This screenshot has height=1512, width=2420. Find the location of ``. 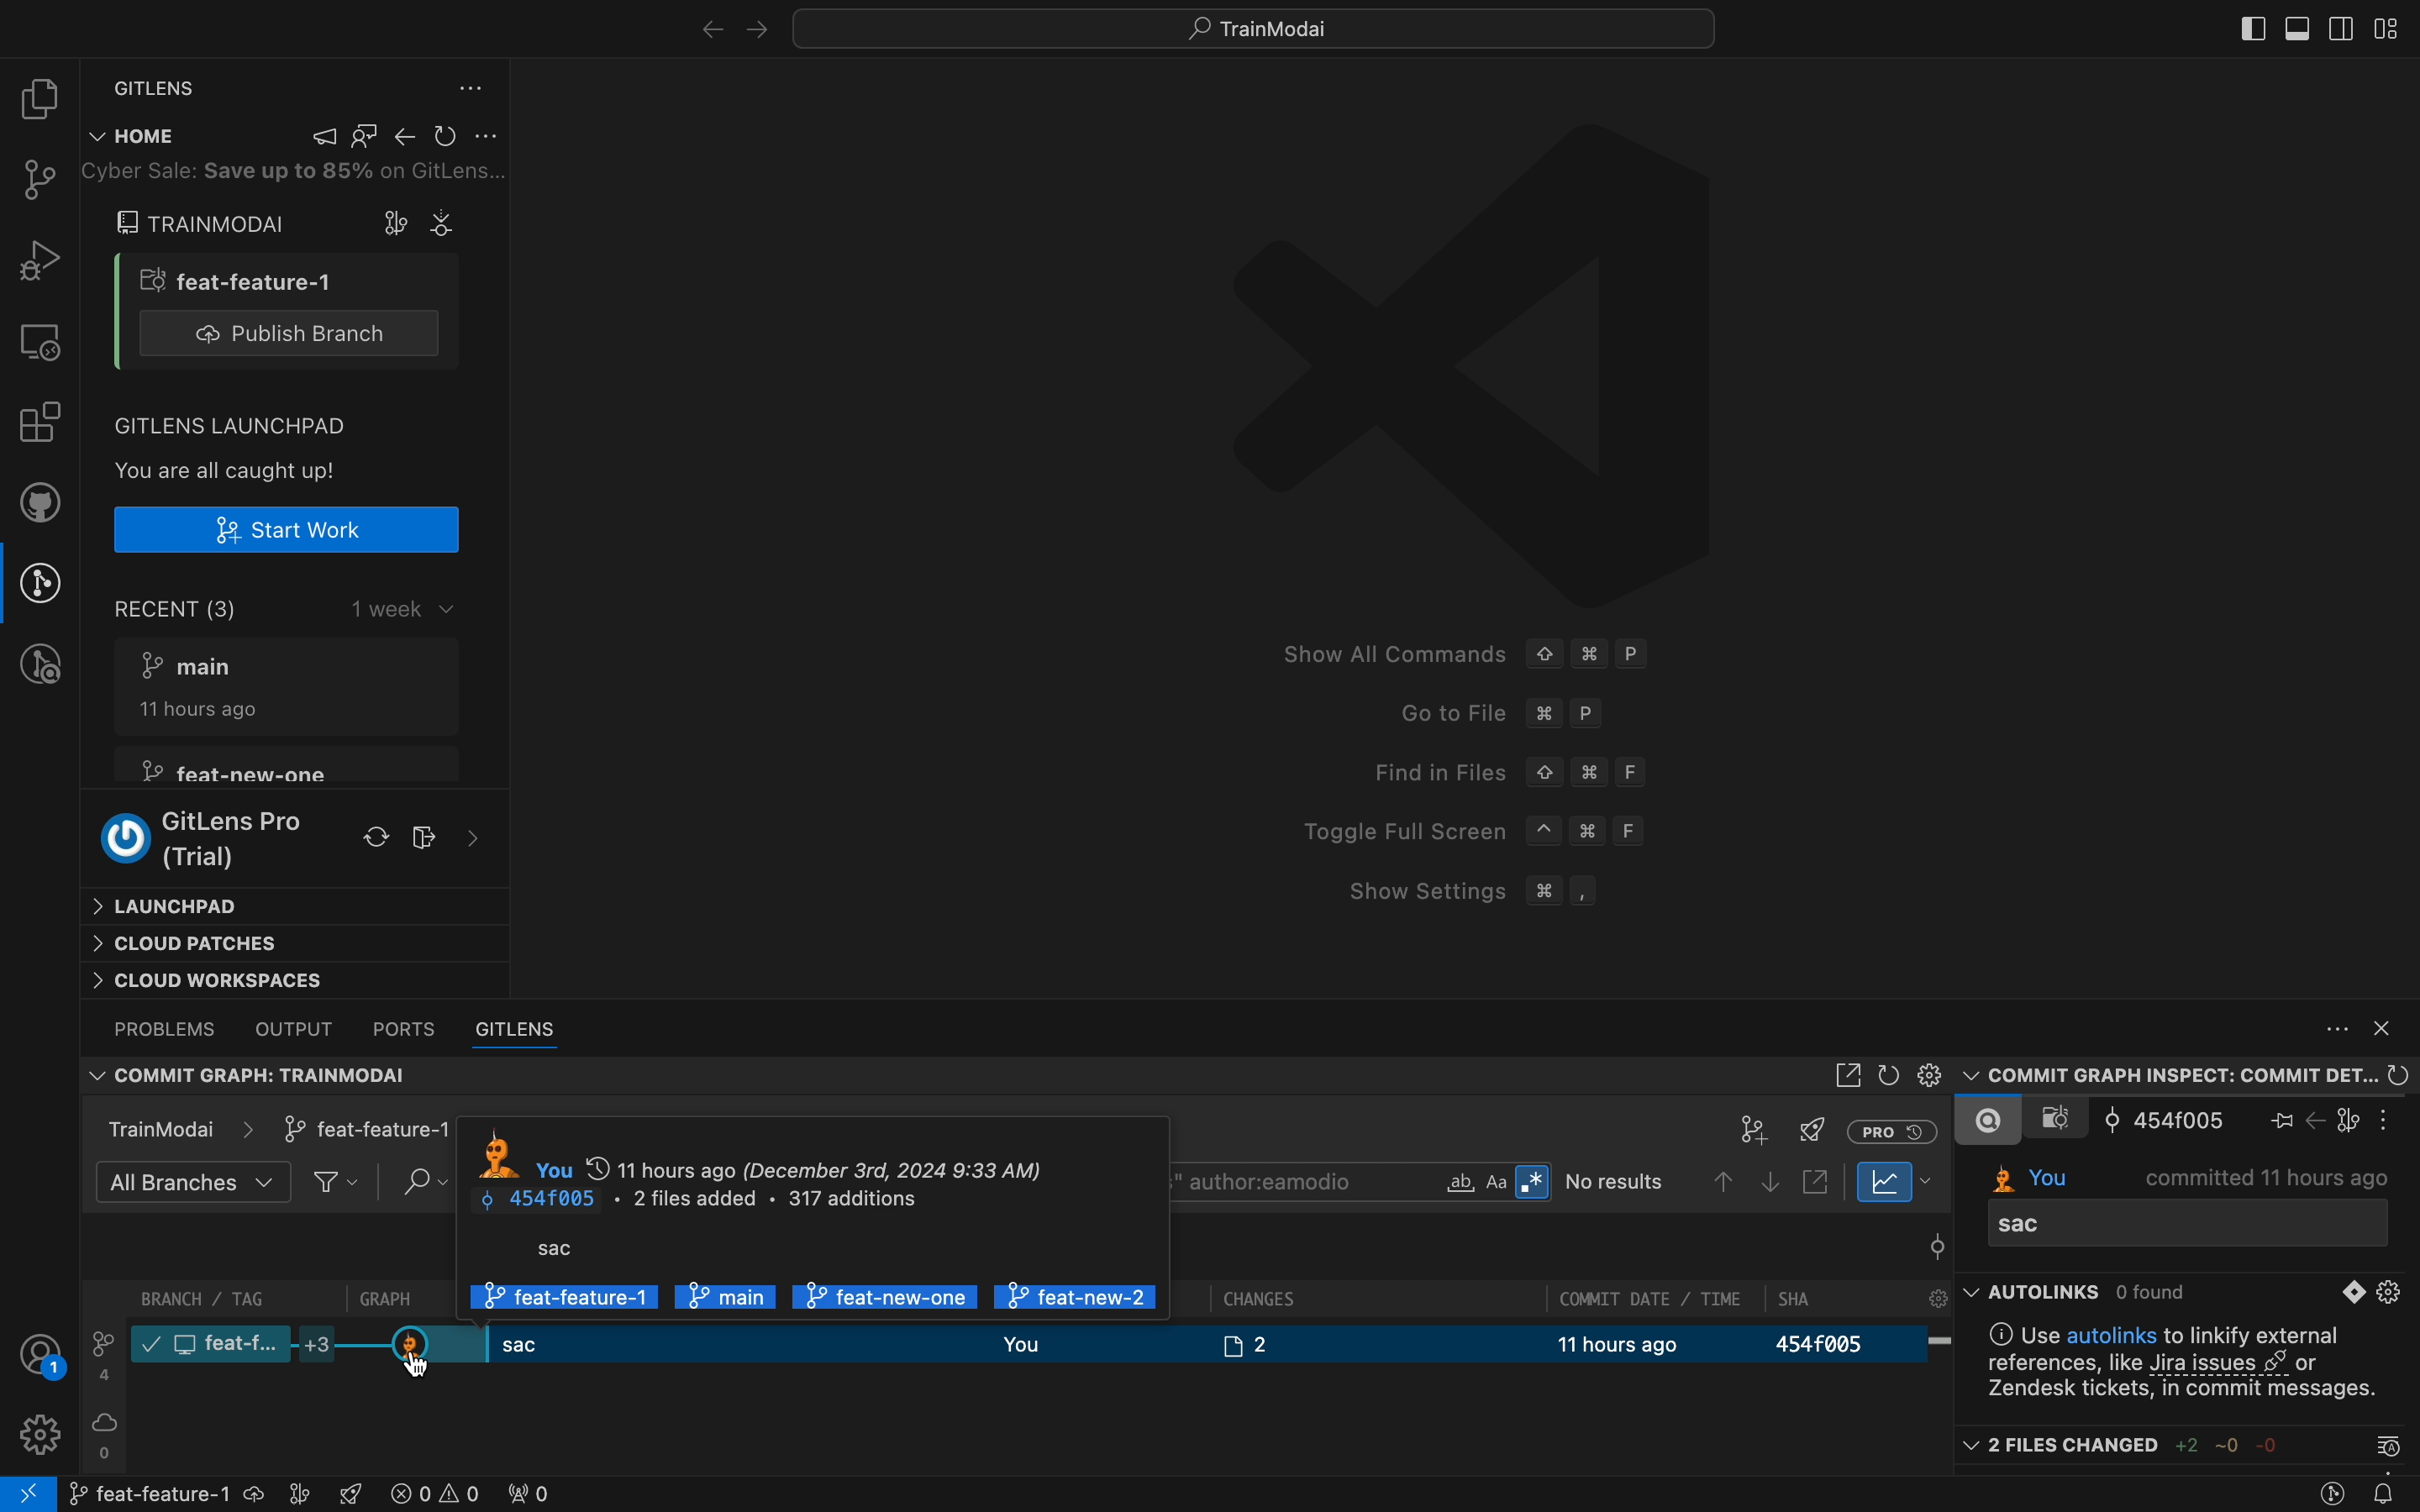

 is located at coordinates (445, 135).